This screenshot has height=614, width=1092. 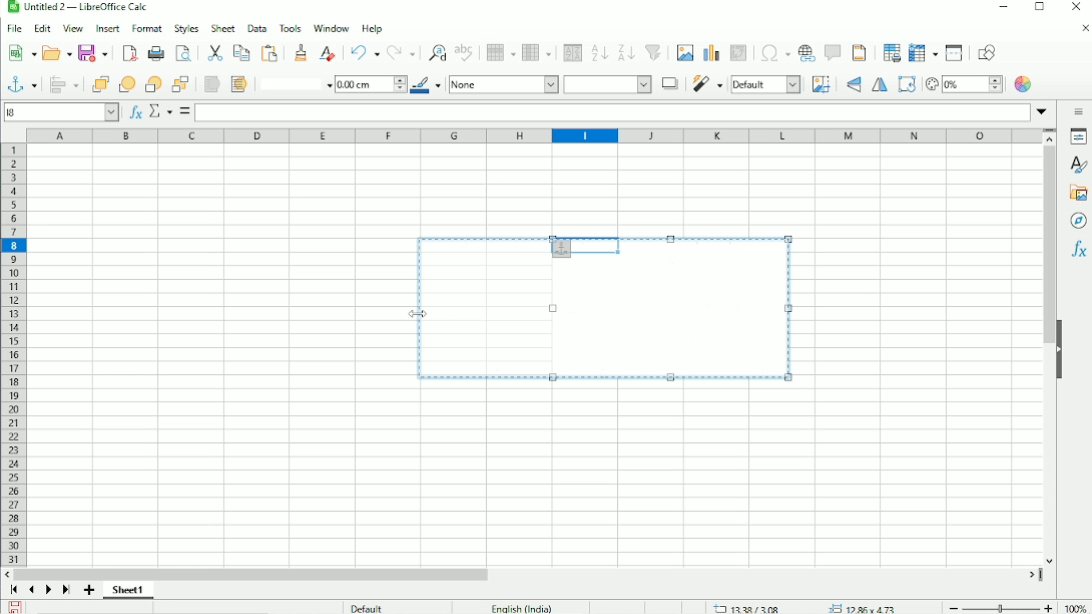 I want to click on Define print area, so click(x=888, y=53).